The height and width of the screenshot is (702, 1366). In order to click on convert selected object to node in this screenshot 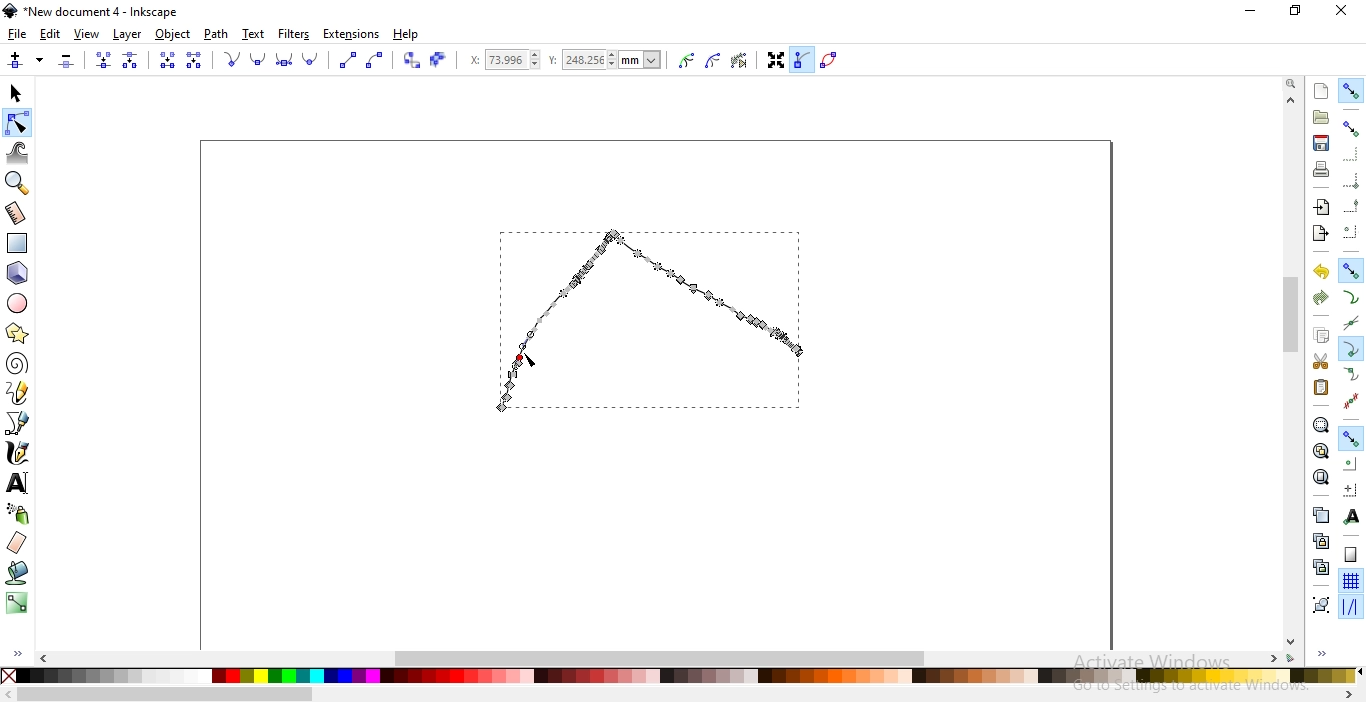, I will do `click(410, 61)`.